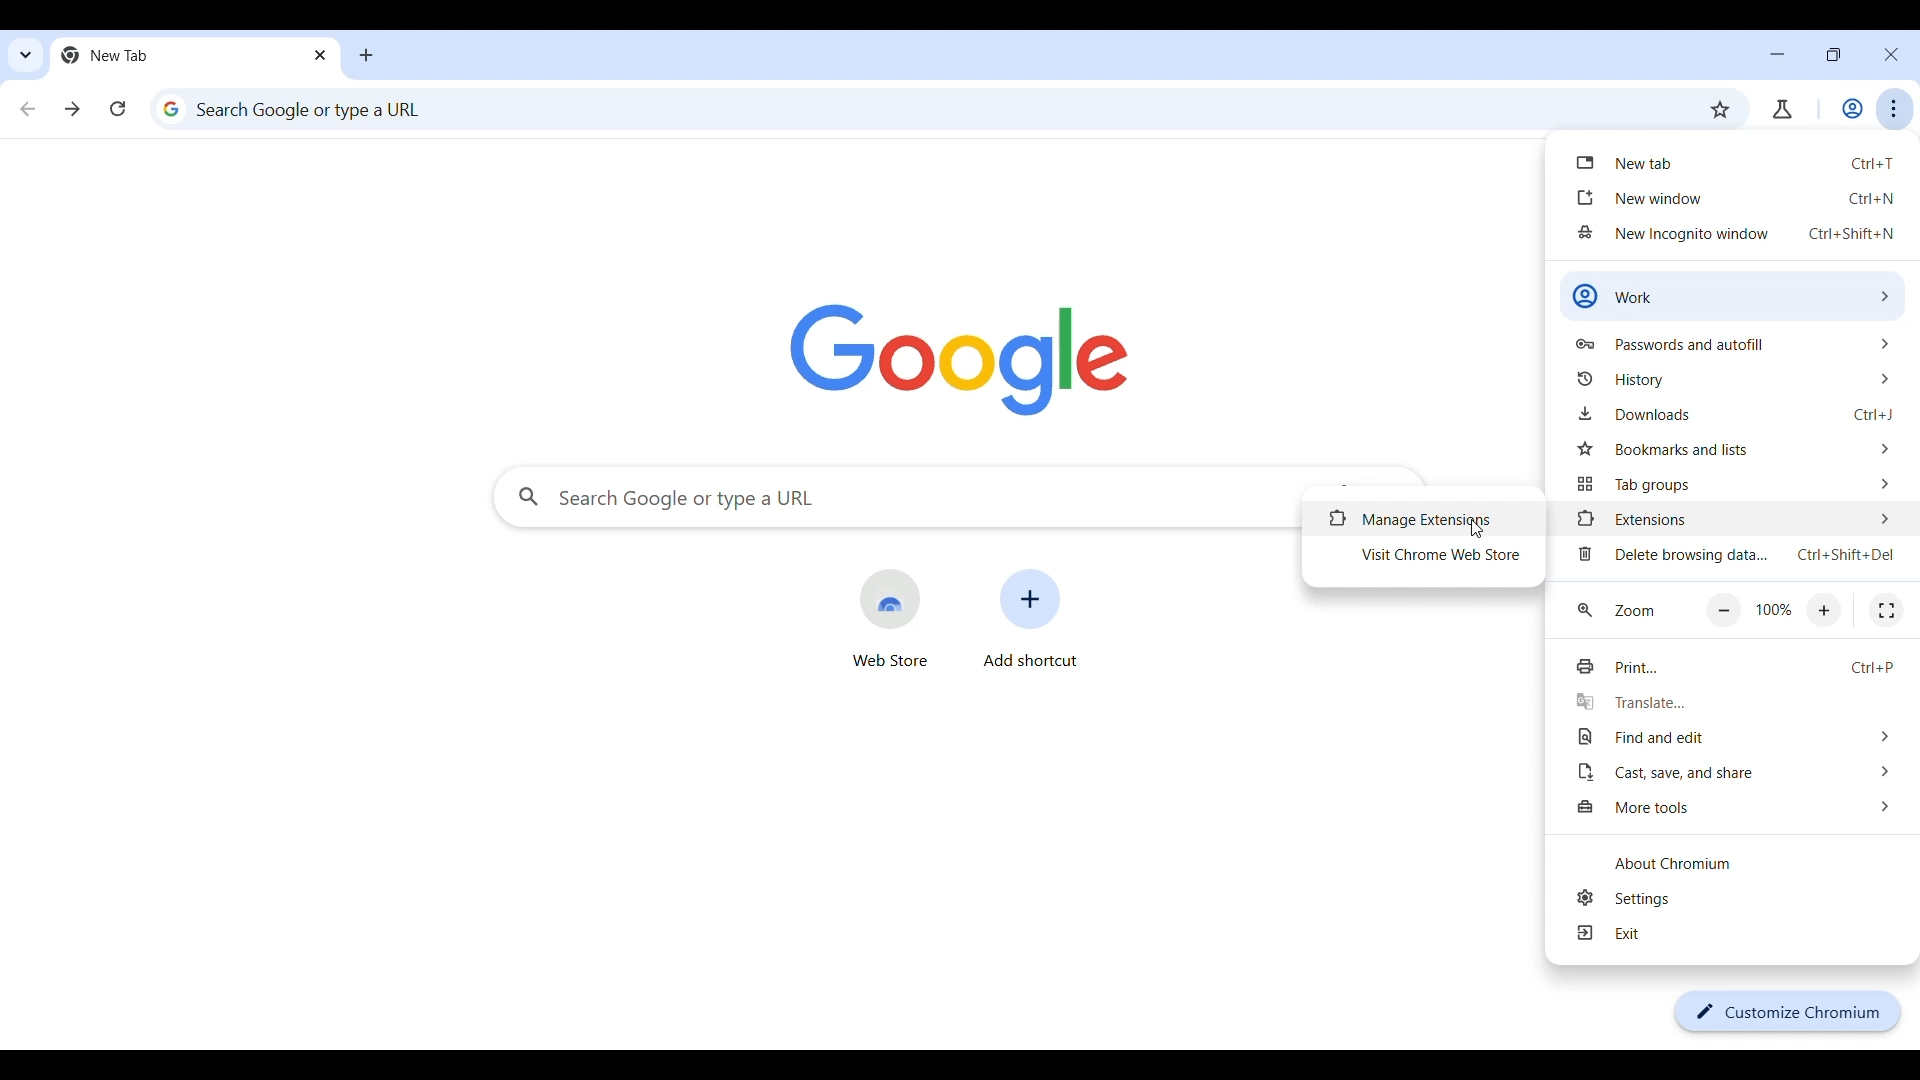 This screenshot has width=1920, height=1080. Describe the element at coordinates (1737, 736) in the screenshot. I see `Find and edit options` at that location.